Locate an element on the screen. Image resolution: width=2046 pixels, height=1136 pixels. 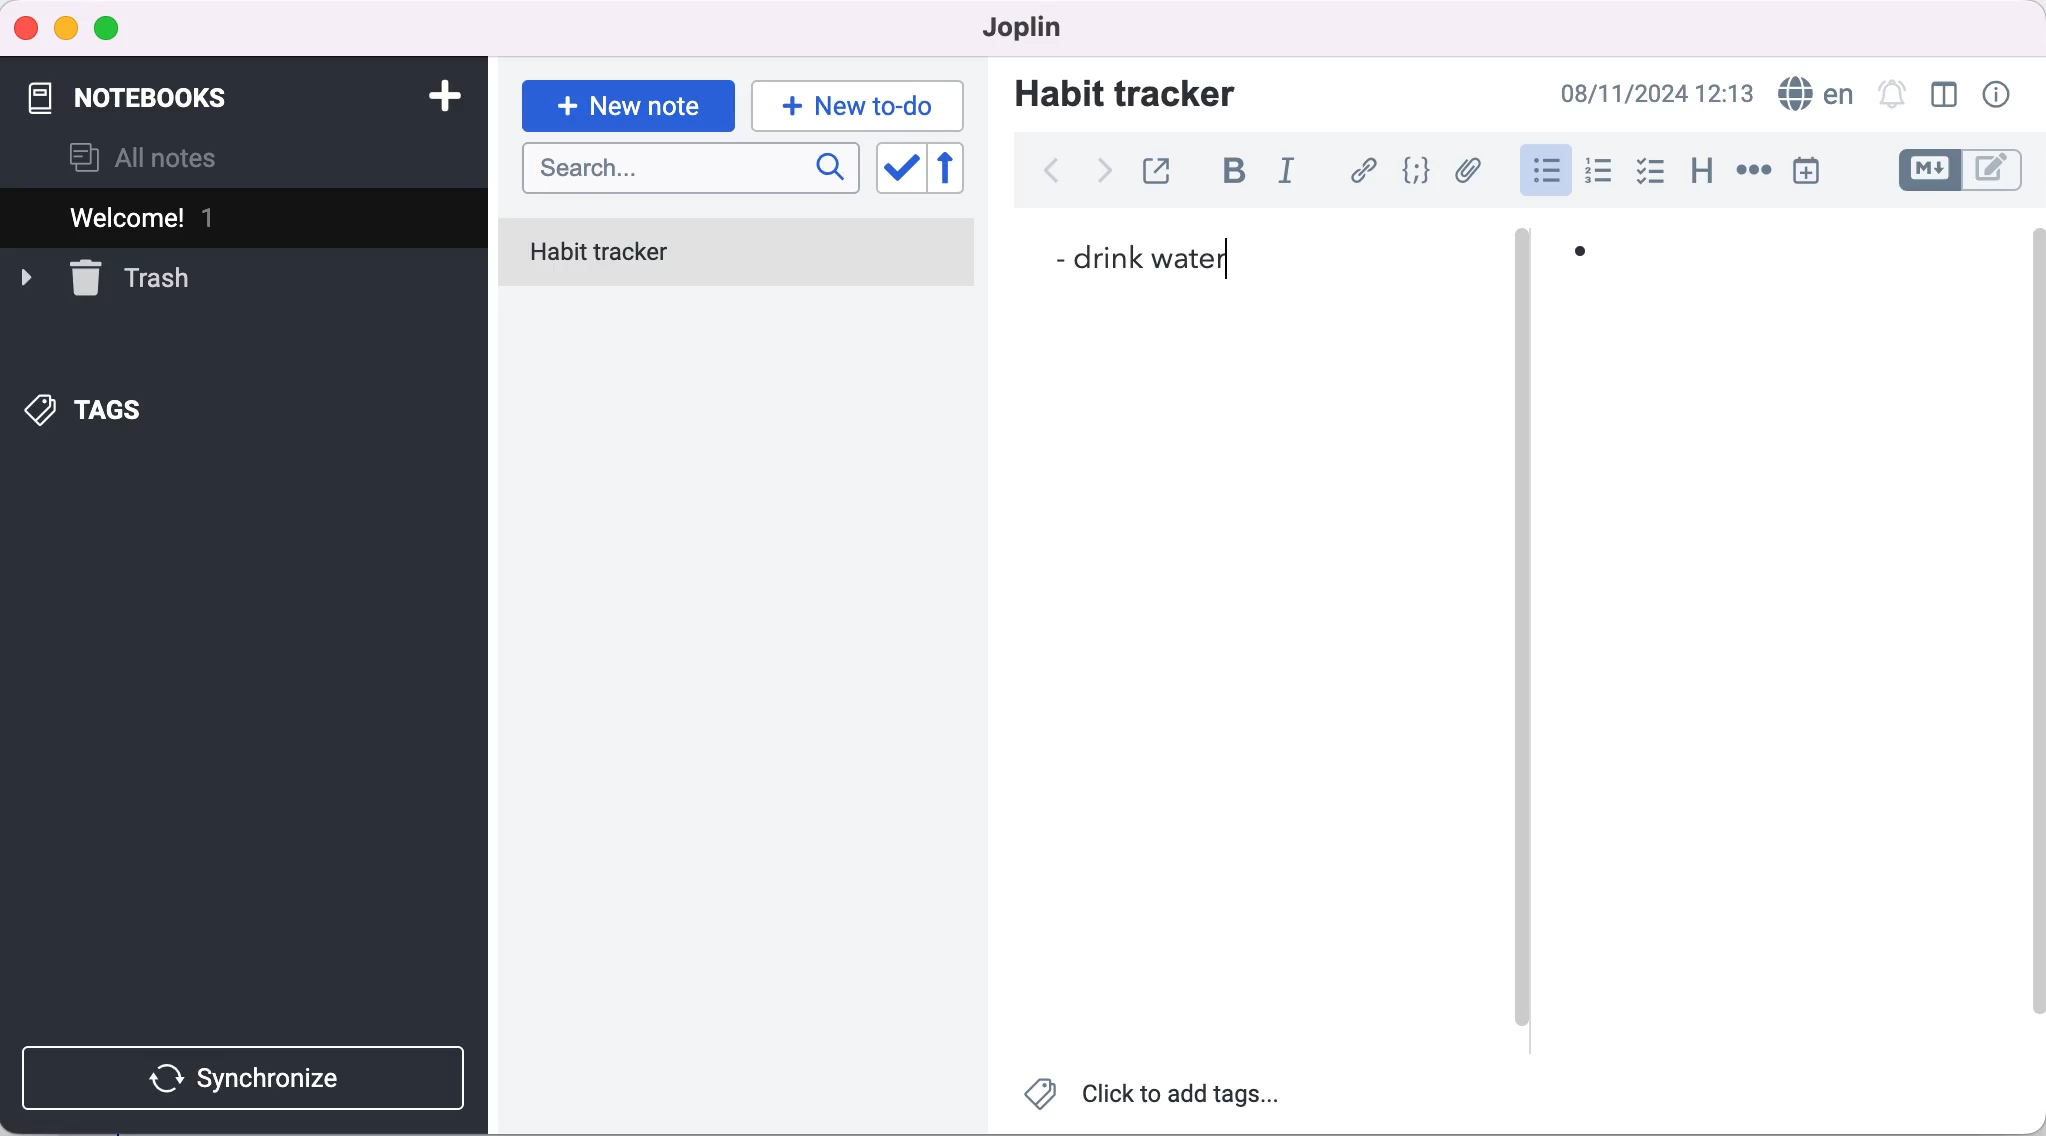
new note is located at coordinates (627, 106).